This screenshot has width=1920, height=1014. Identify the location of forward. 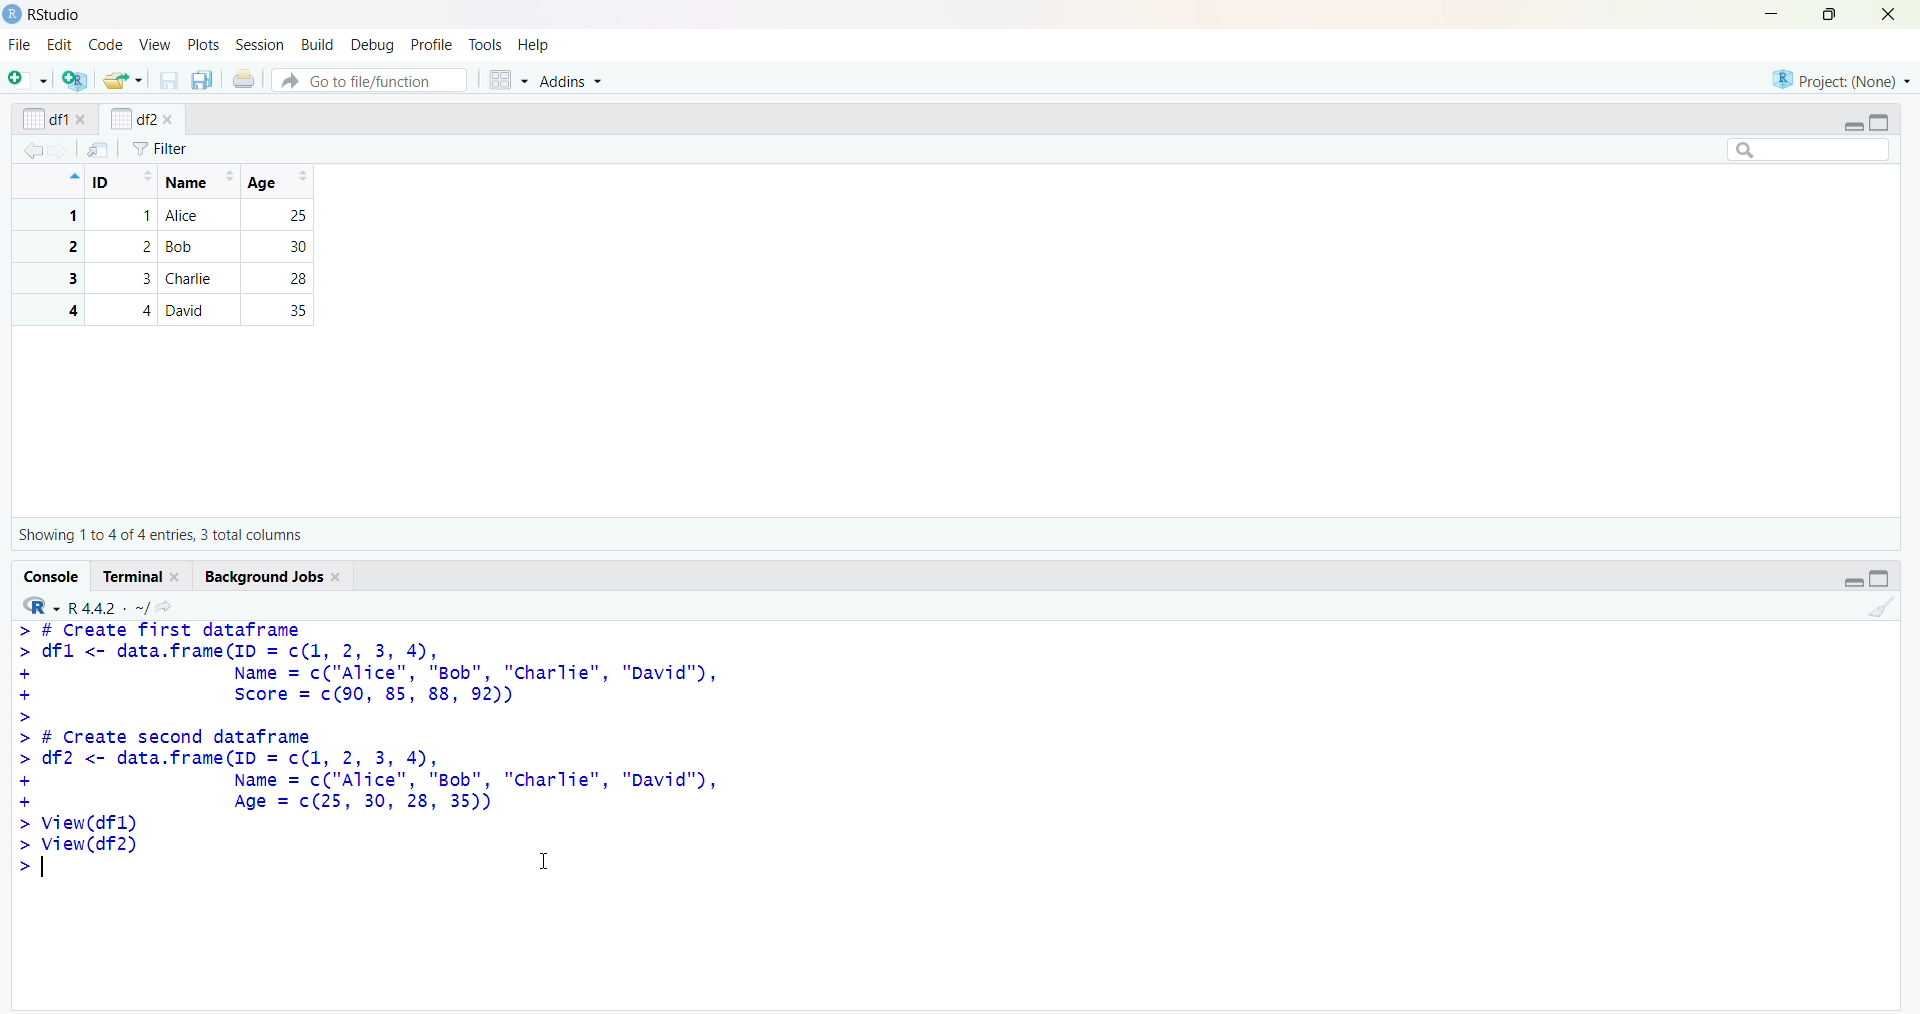
(60, 151).